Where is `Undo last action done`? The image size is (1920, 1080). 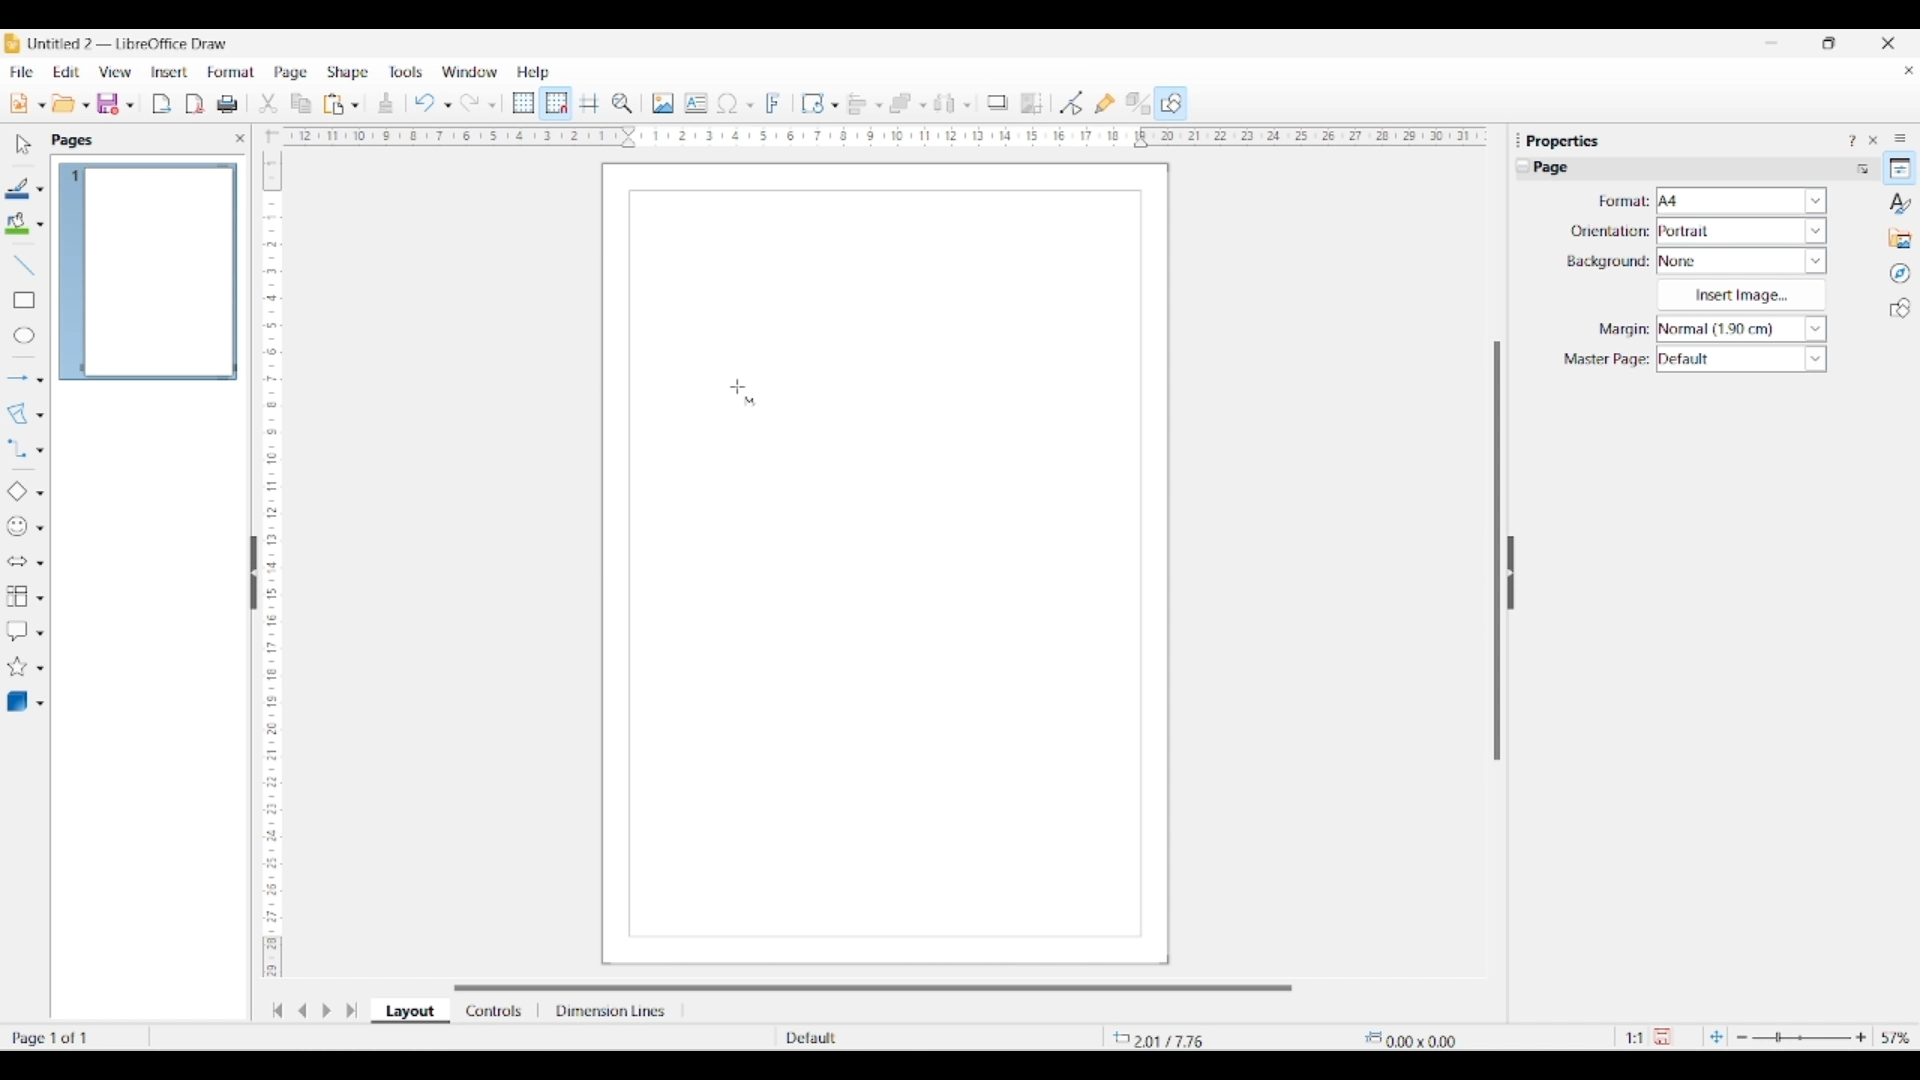 Undo last action done is located at coordinates (425, 102).